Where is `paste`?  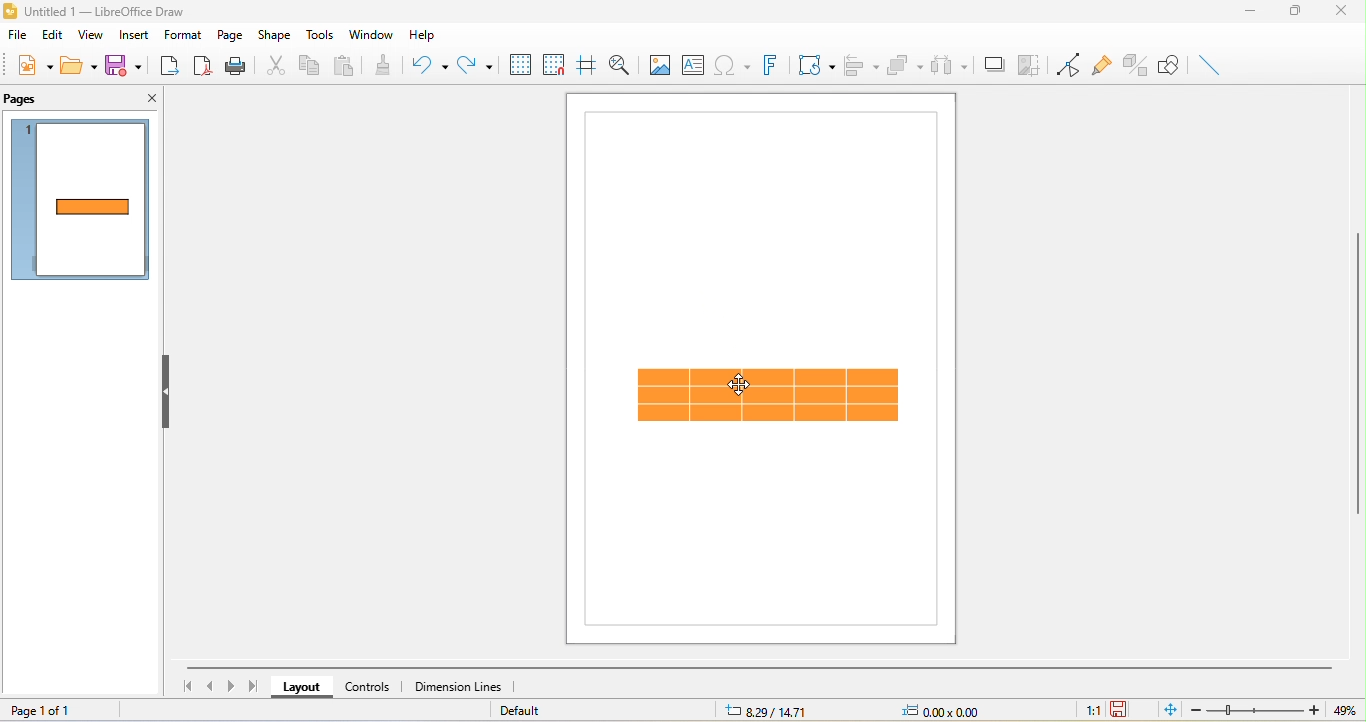 paste is located at coordinates (347, 65).